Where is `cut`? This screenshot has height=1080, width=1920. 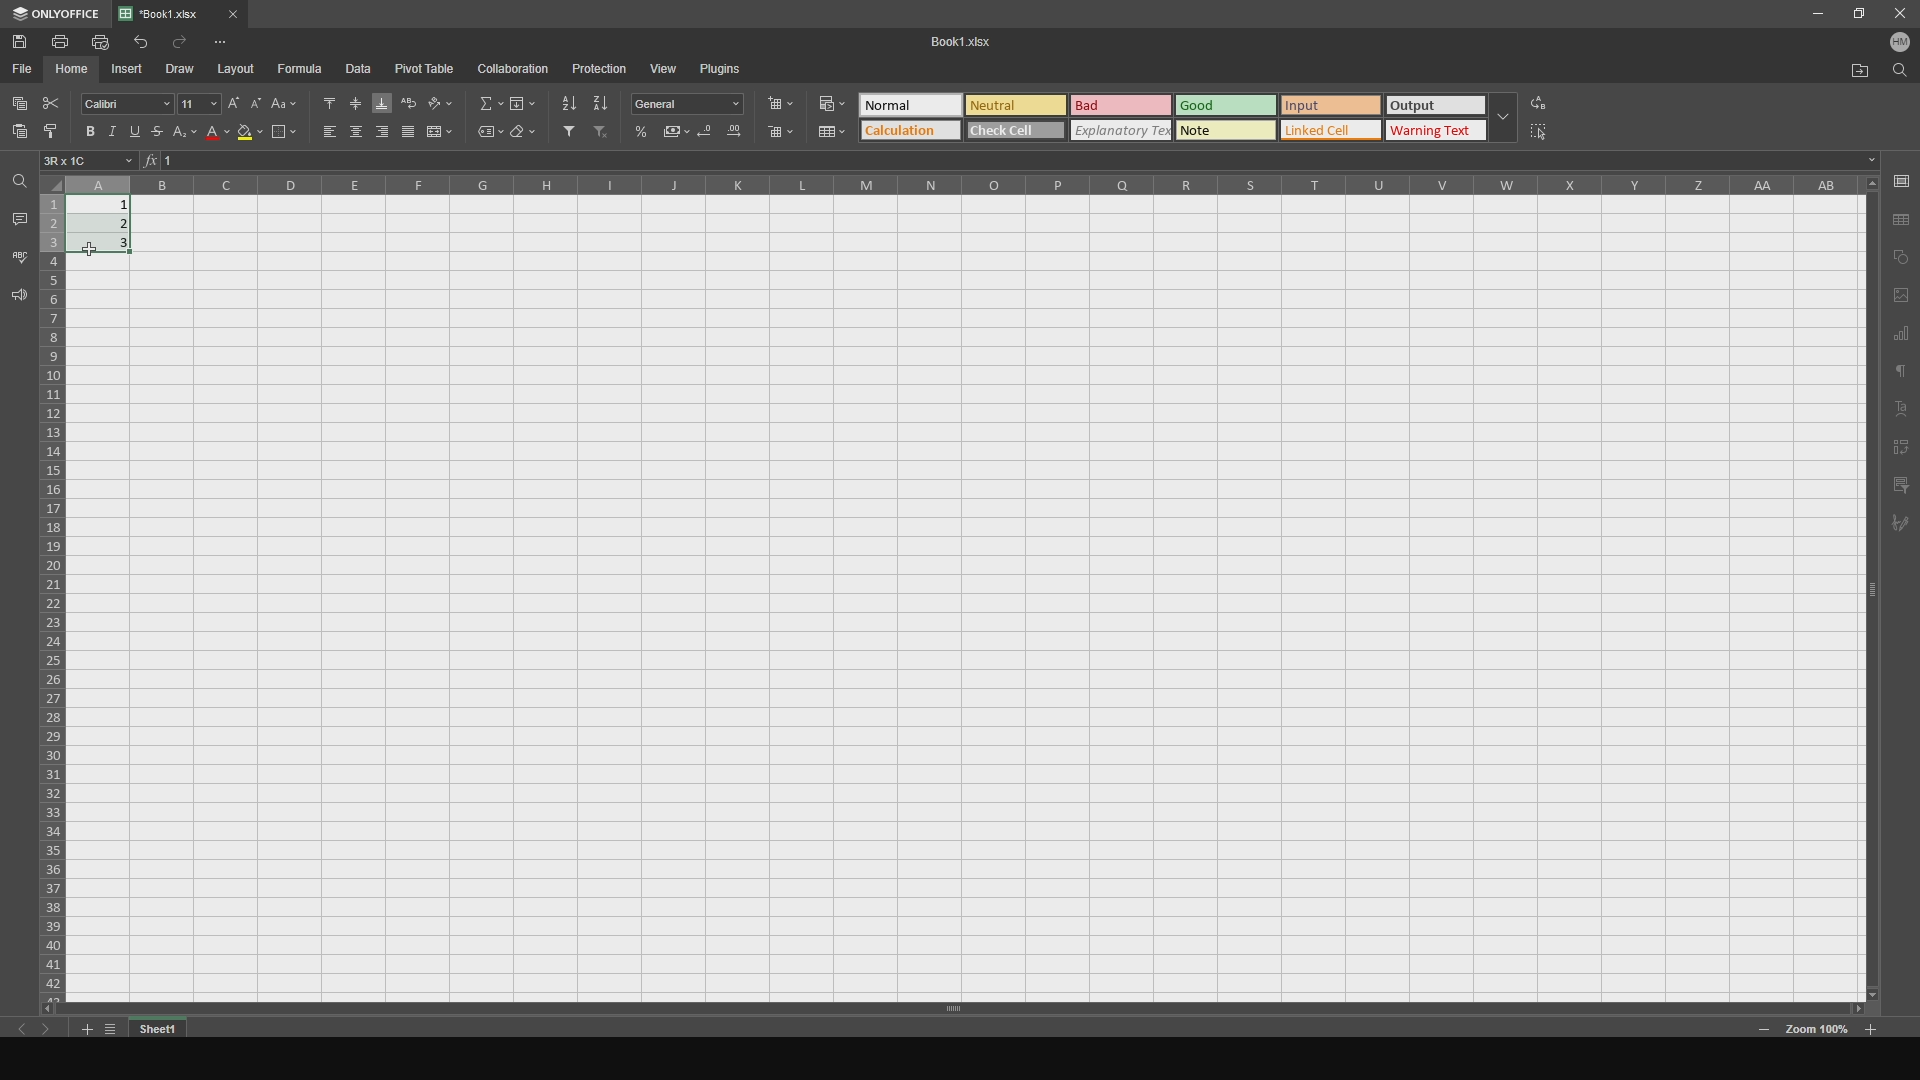
cut is located at coordinates (49, 100).